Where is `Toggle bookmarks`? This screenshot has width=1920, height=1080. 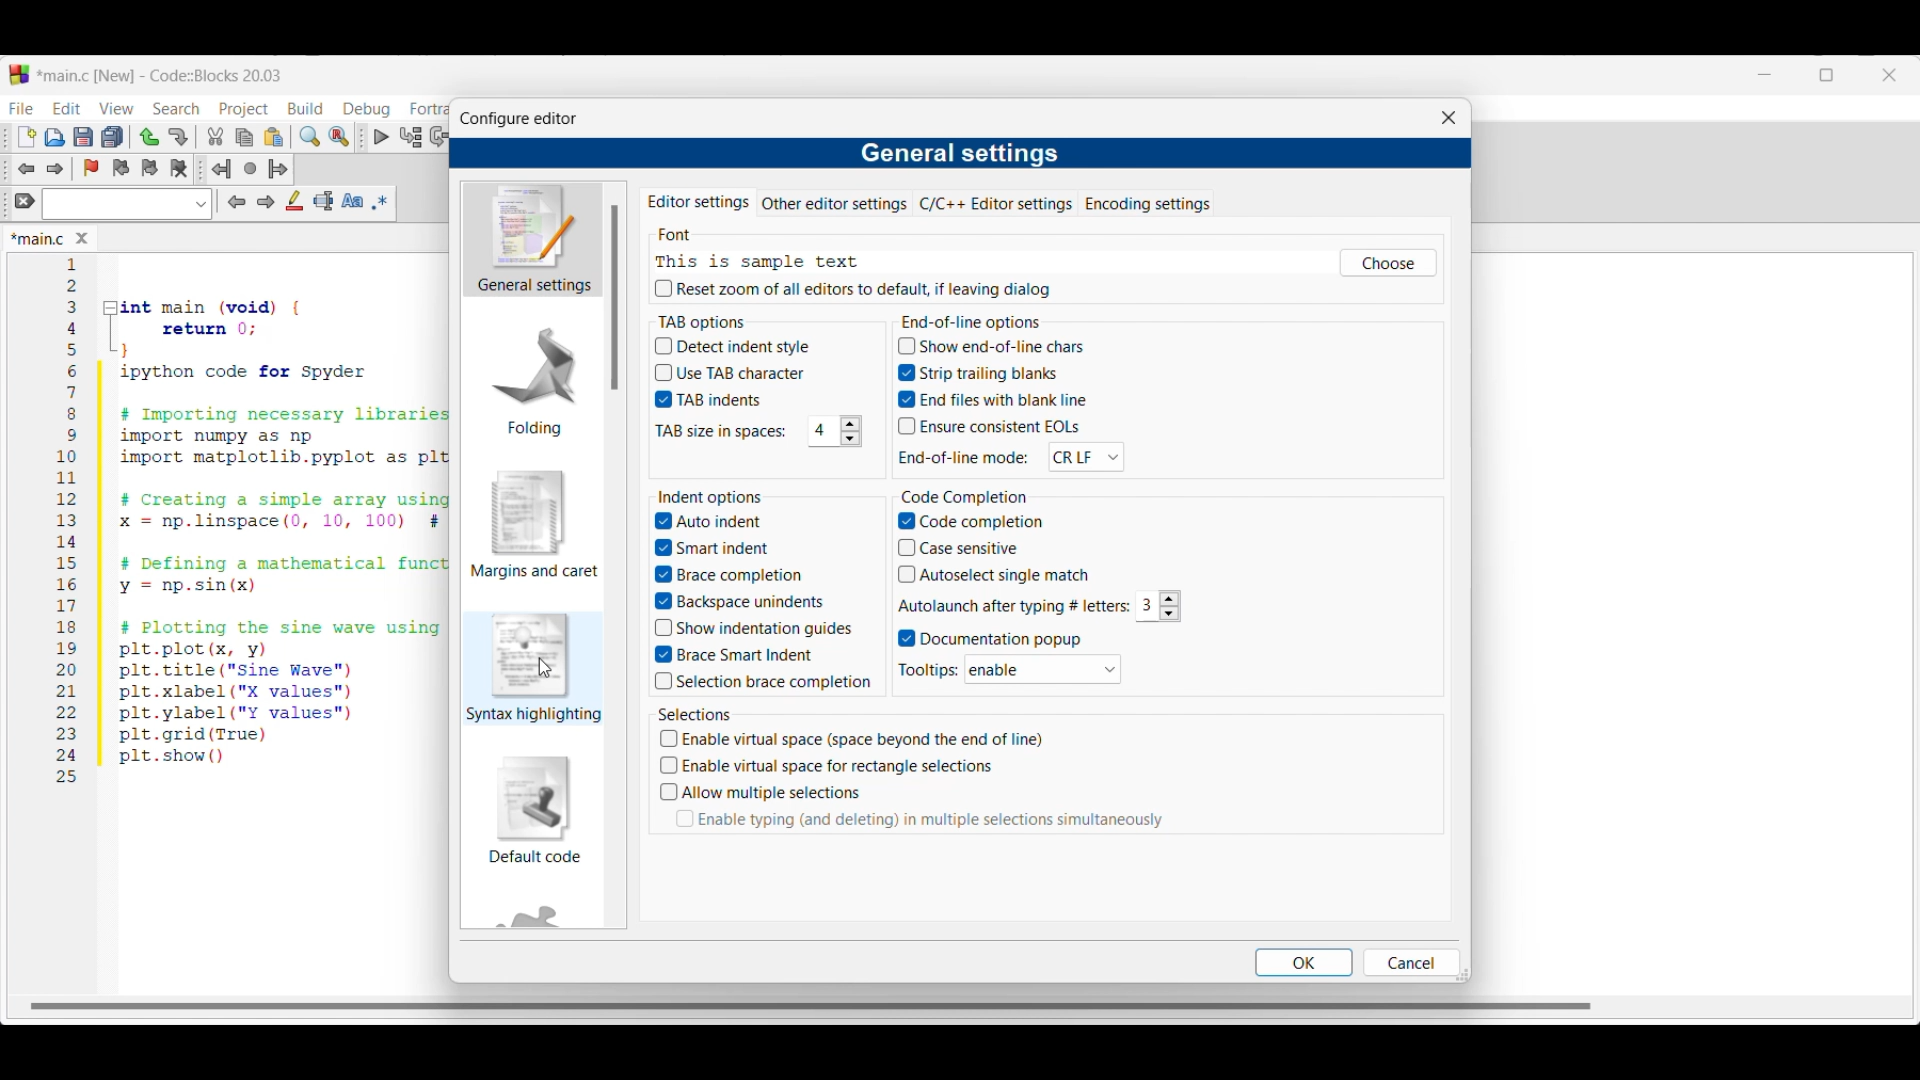 Toggle bookmarks is located at coordinates (91, 168).